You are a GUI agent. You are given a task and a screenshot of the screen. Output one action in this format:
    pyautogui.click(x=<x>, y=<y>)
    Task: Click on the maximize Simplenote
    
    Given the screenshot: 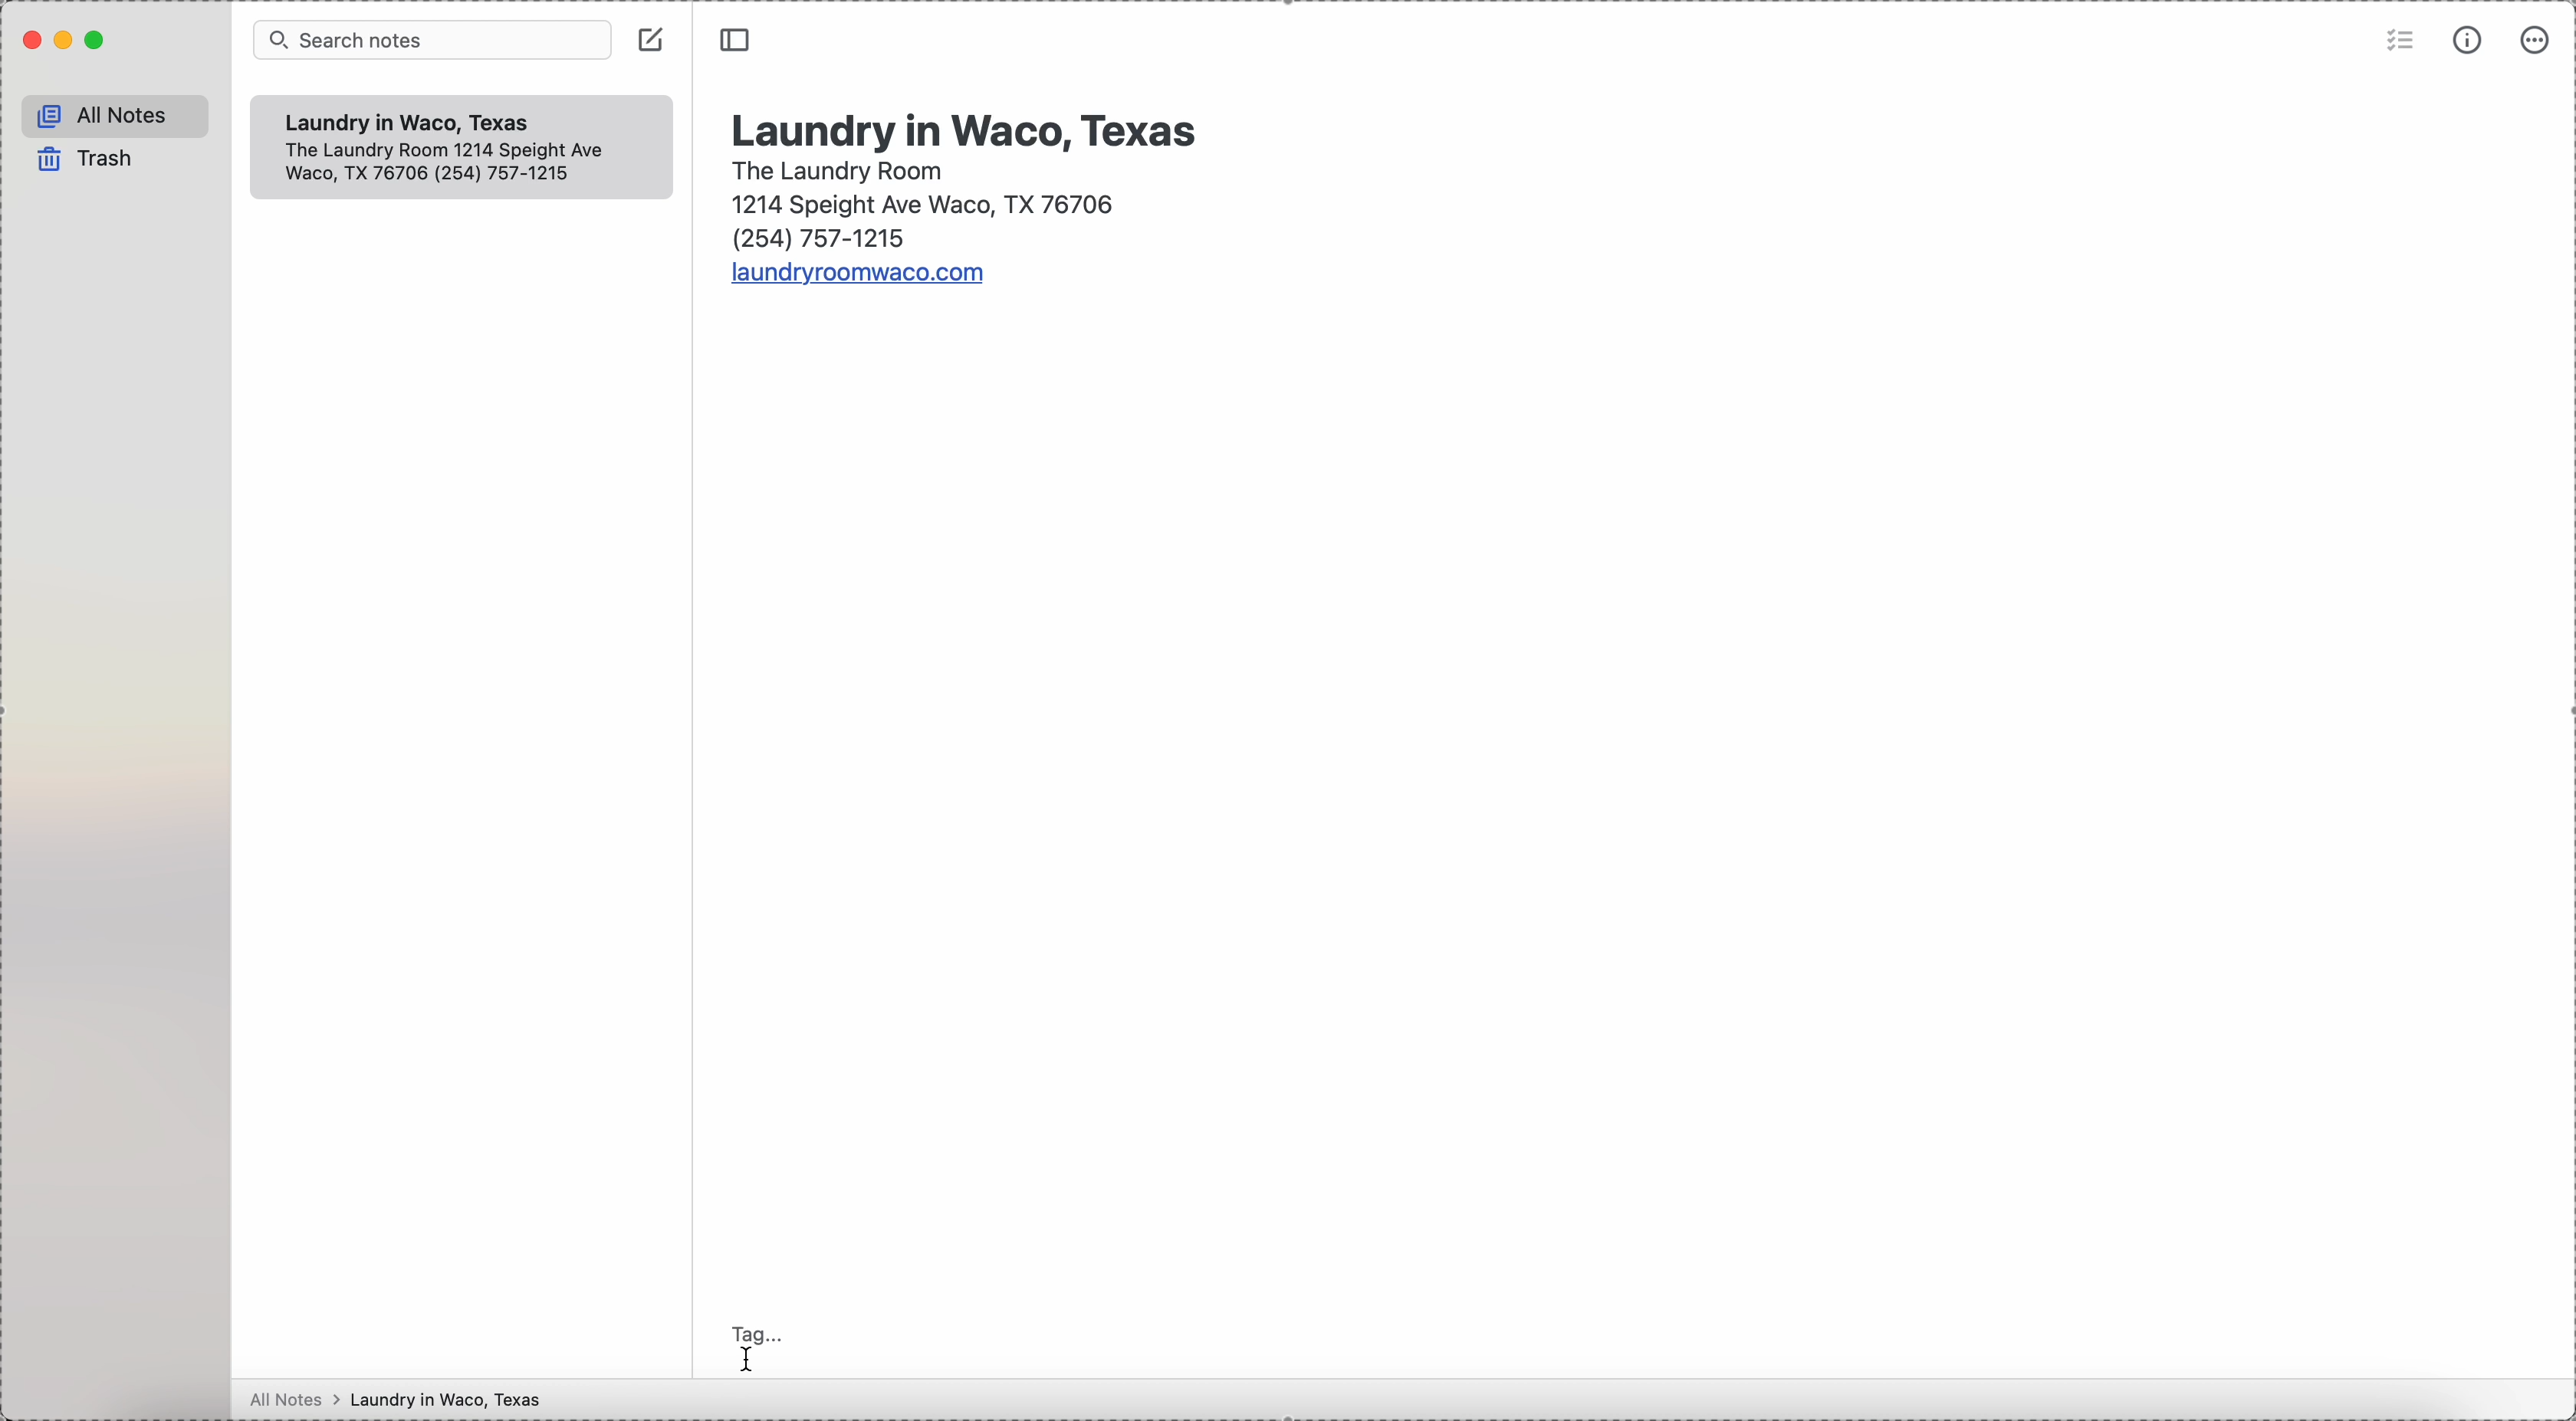 What is the action you would take?
    pyautogui.click(x=102, y=41)
    